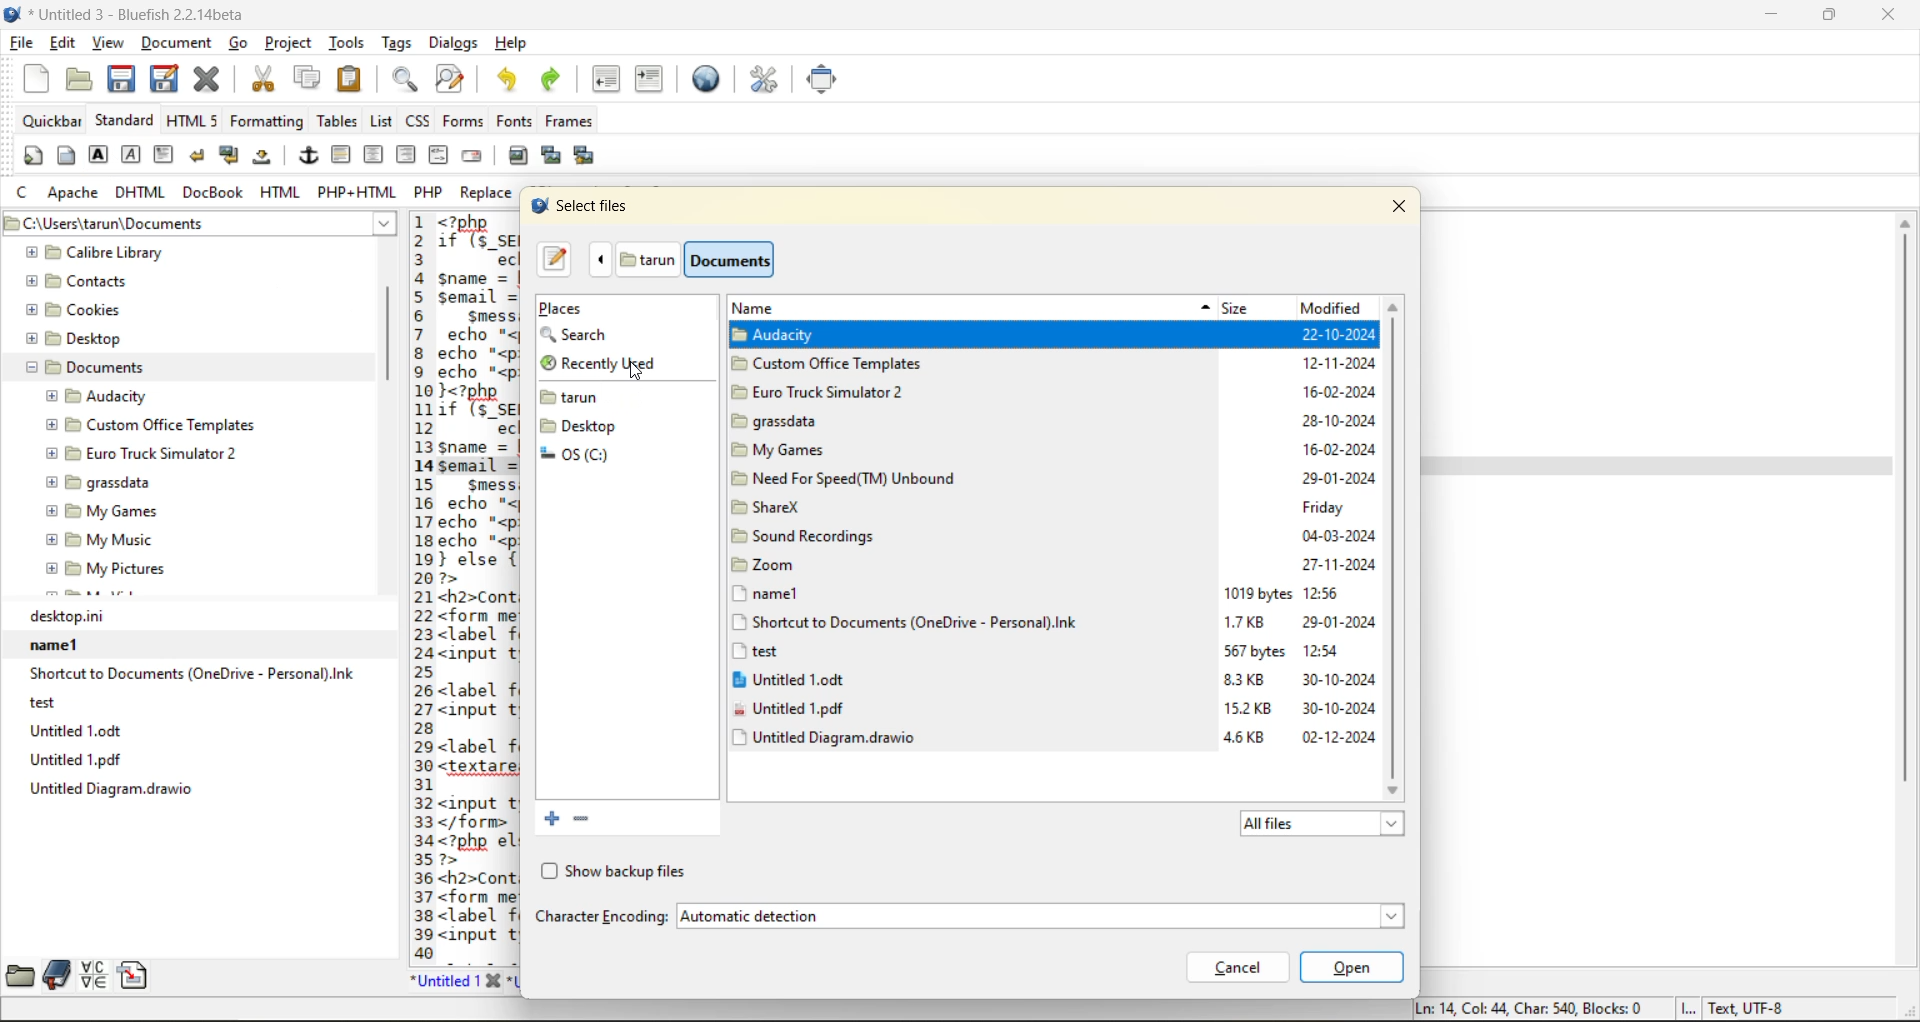 This screenshot has height=1022, width=1920. What do you see at coordinates (109, 45) in the screenshot?
I see `view` at bounding box center [109, 45].